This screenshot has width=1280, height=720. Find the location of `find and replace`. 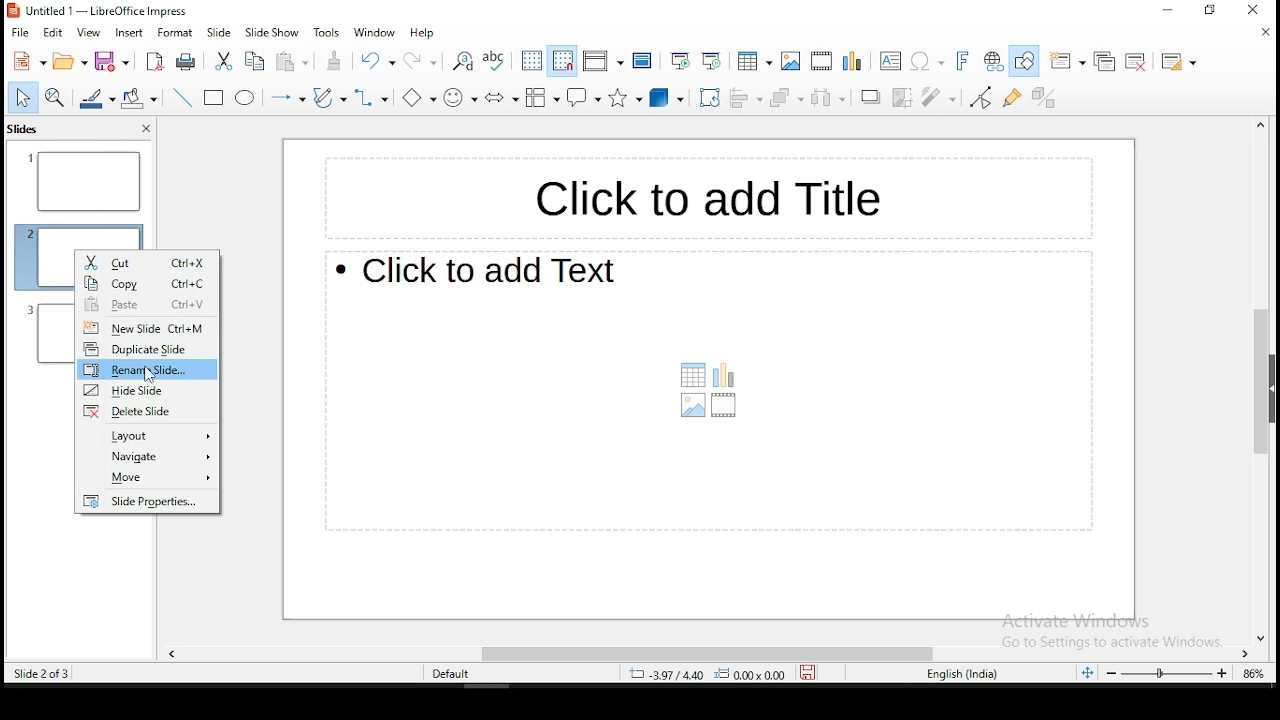

find and replace is located at coordinates (462, 63).